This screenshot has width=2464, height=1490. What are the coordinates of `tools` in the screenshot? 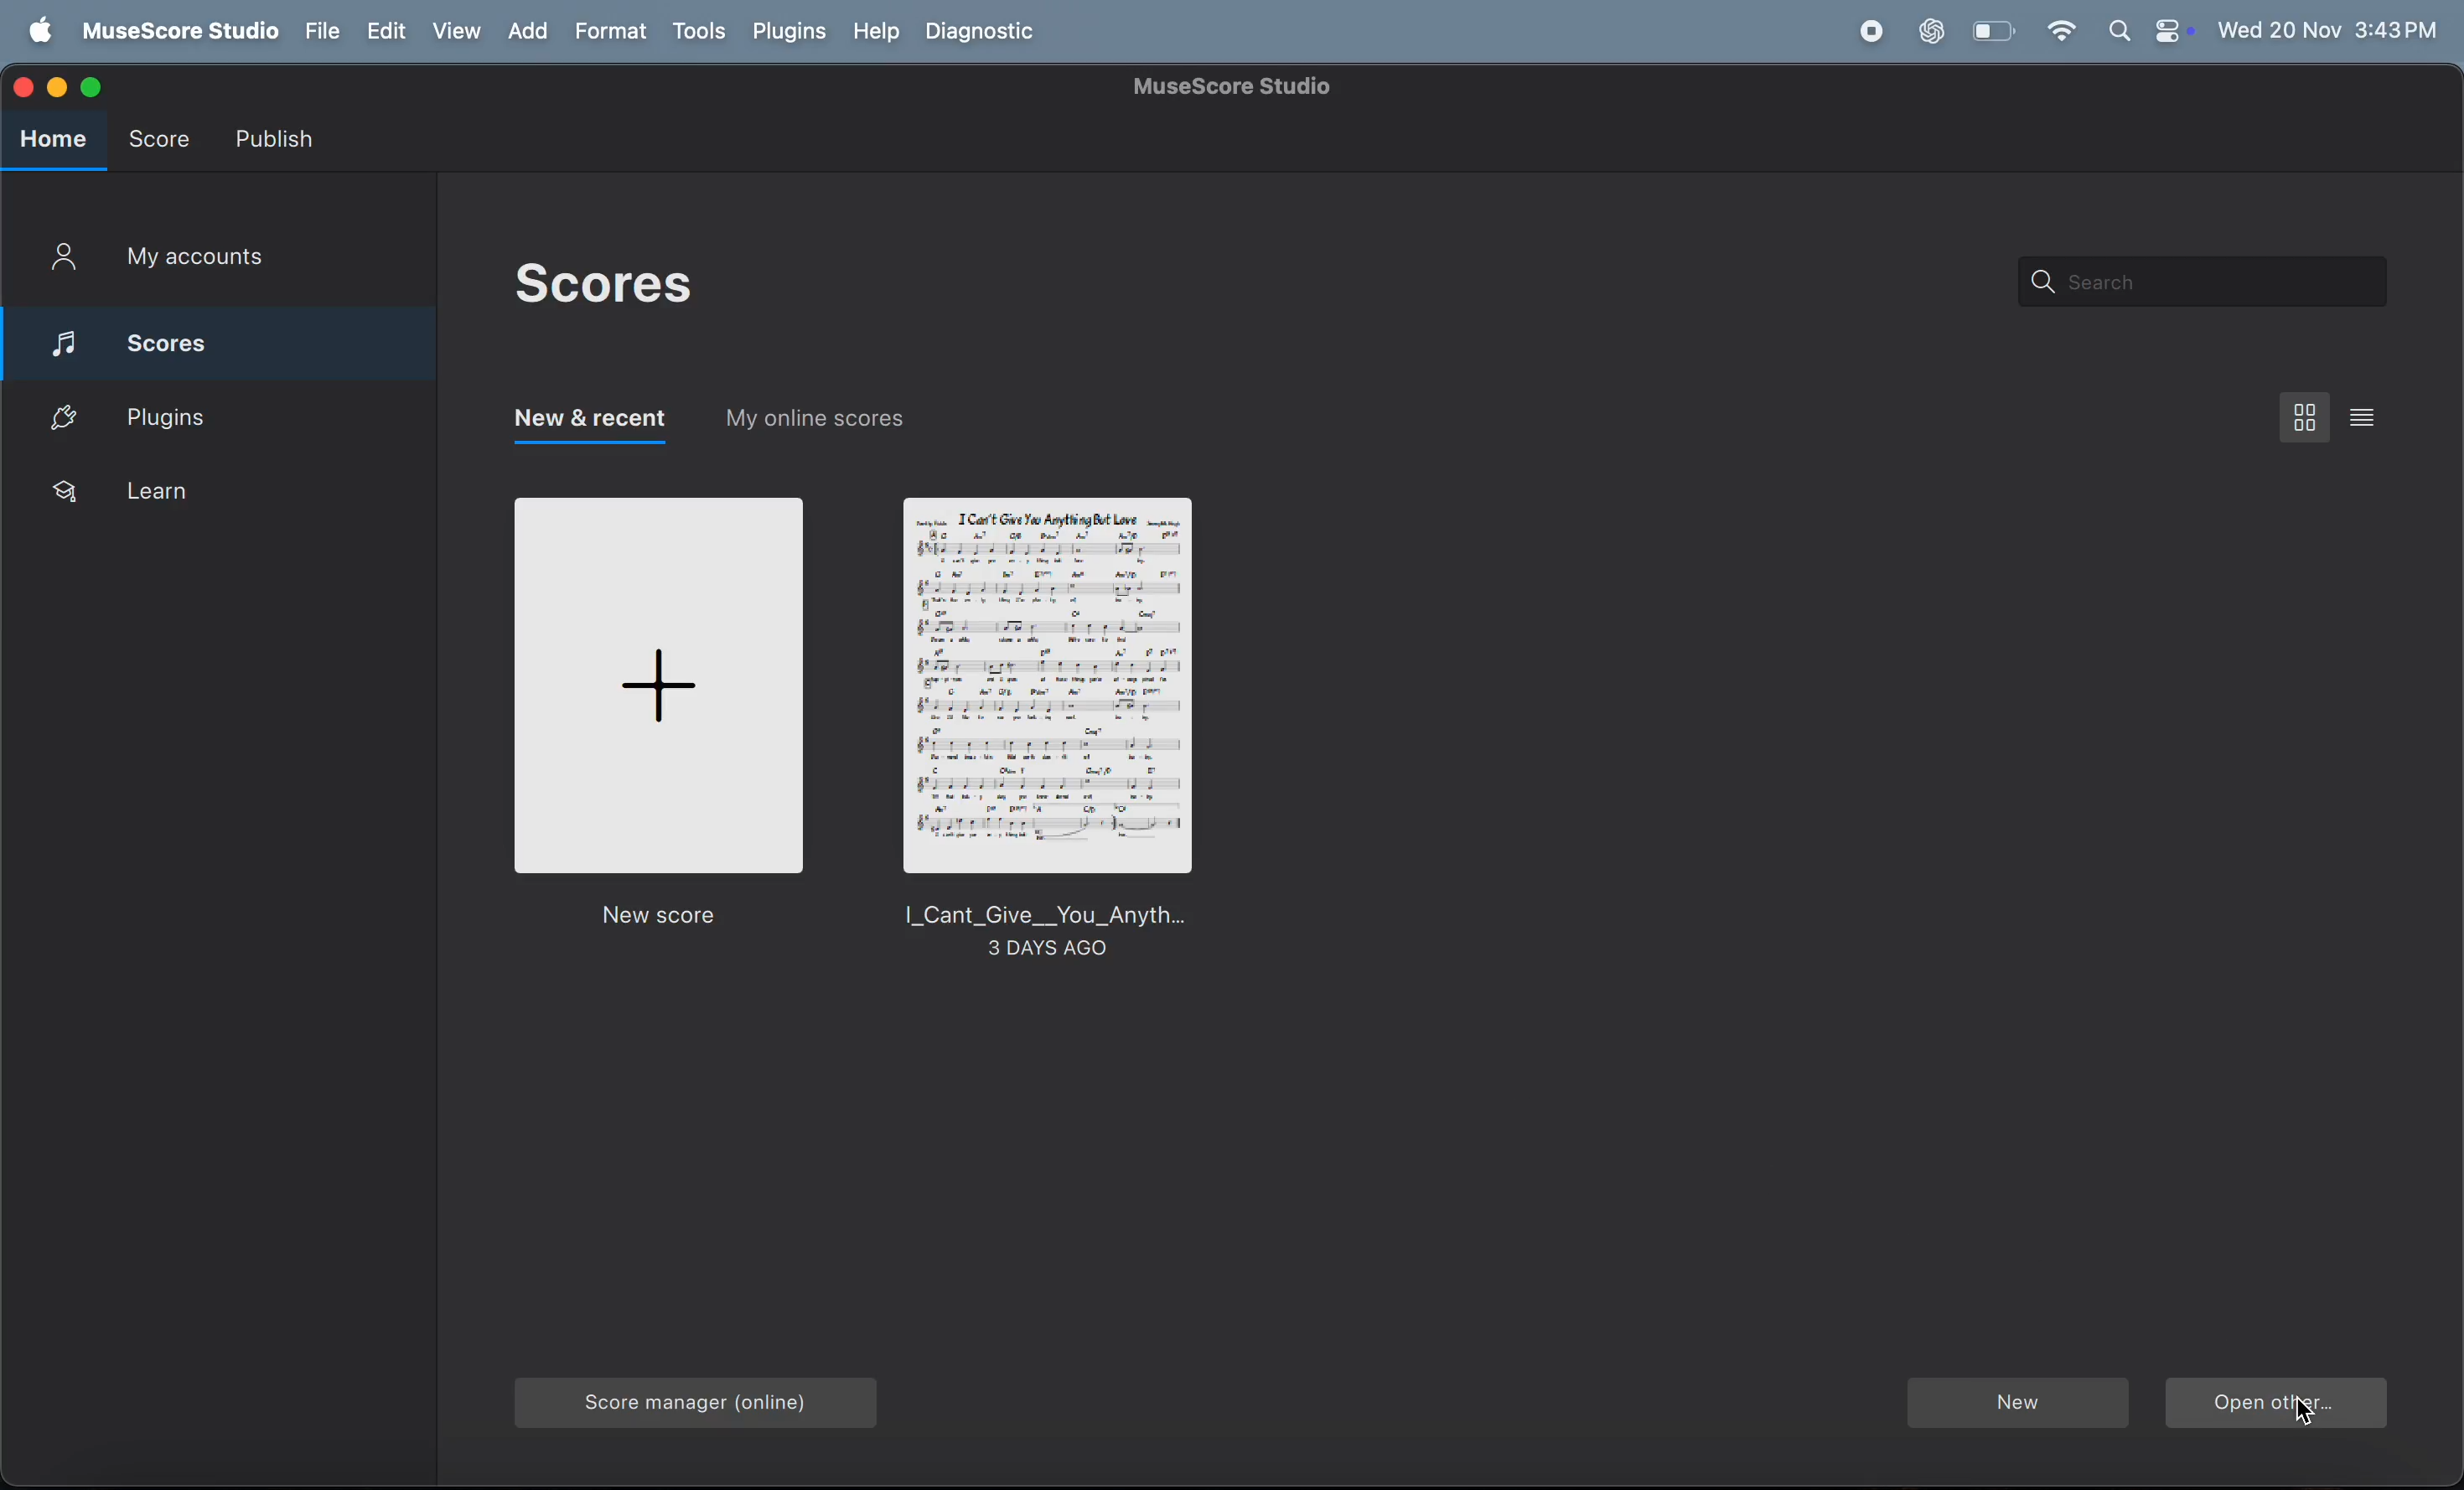 It's located at (701, 33).